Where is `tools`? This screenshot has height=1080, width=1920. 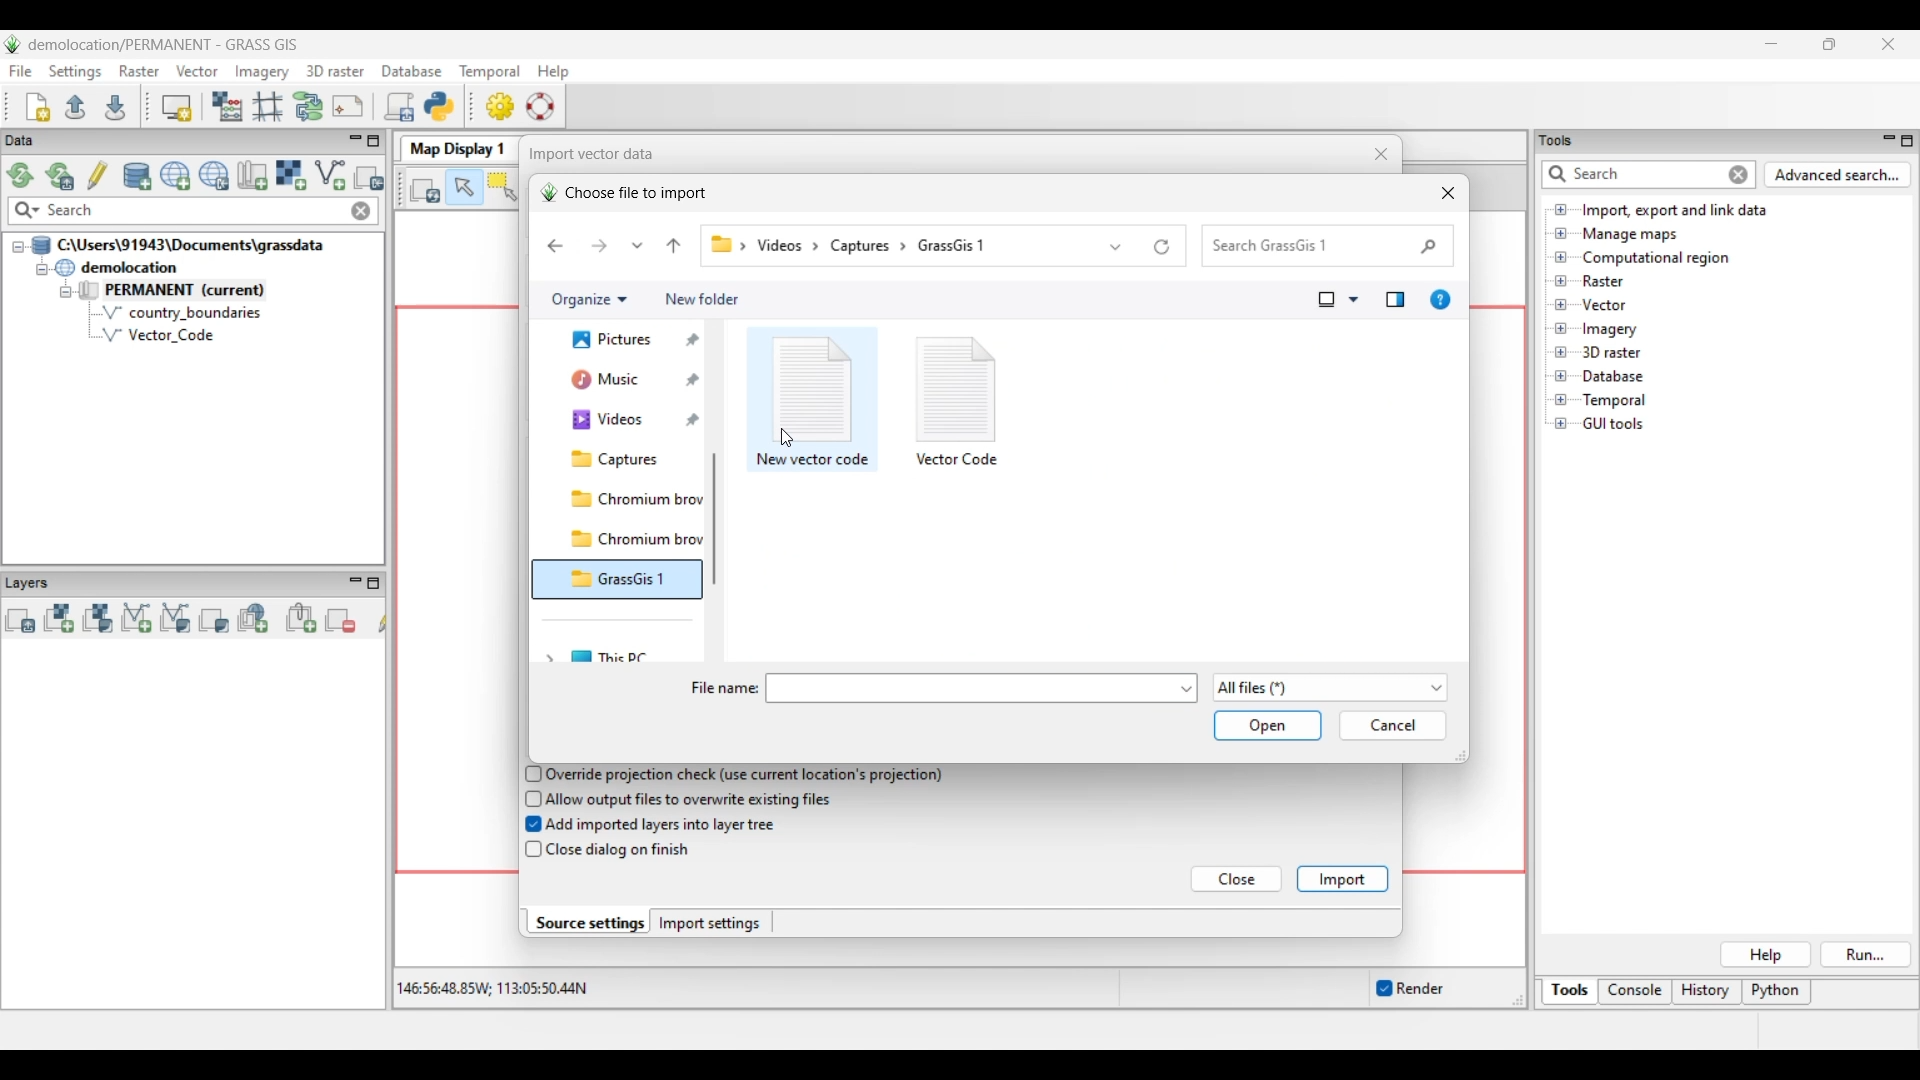 tools is located at coordinates (1563, 139).